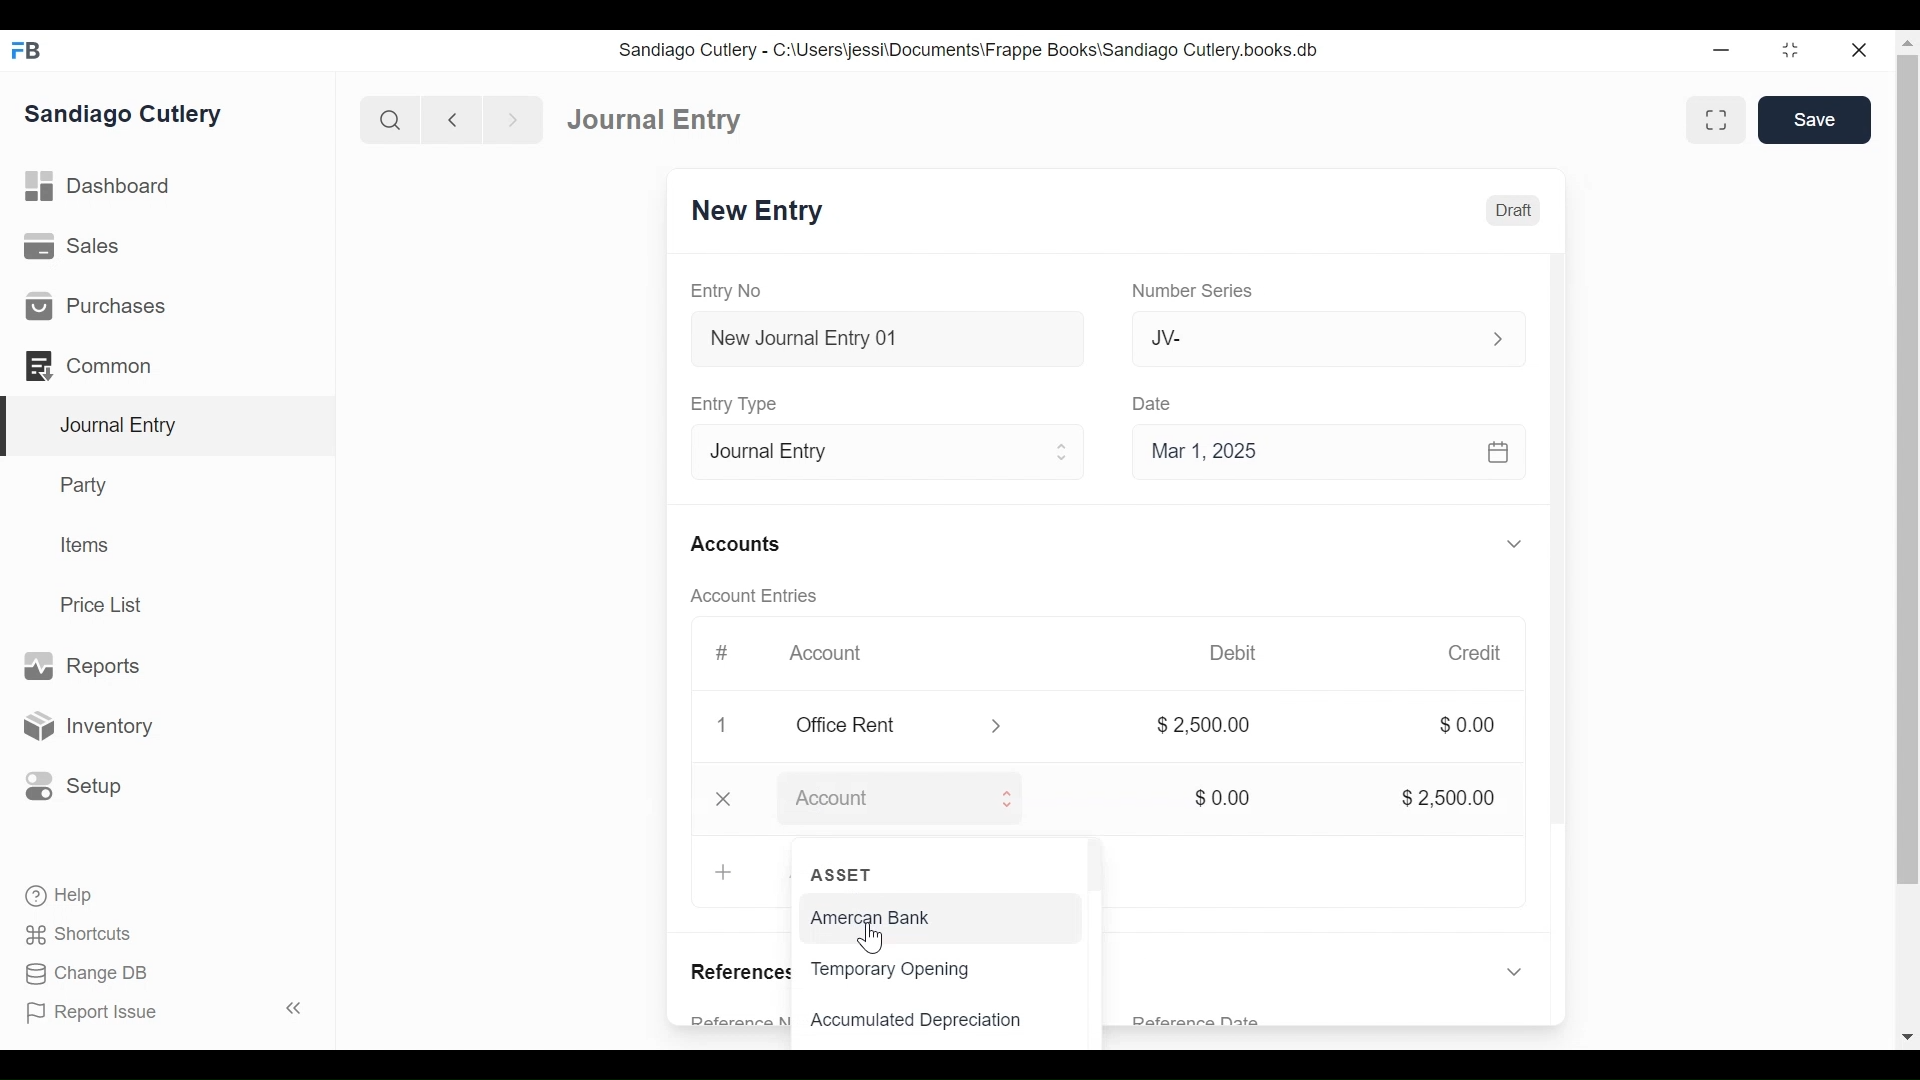  Describe the element at coordinates (731, 727) in the screenshot. I see `delete` at that location.